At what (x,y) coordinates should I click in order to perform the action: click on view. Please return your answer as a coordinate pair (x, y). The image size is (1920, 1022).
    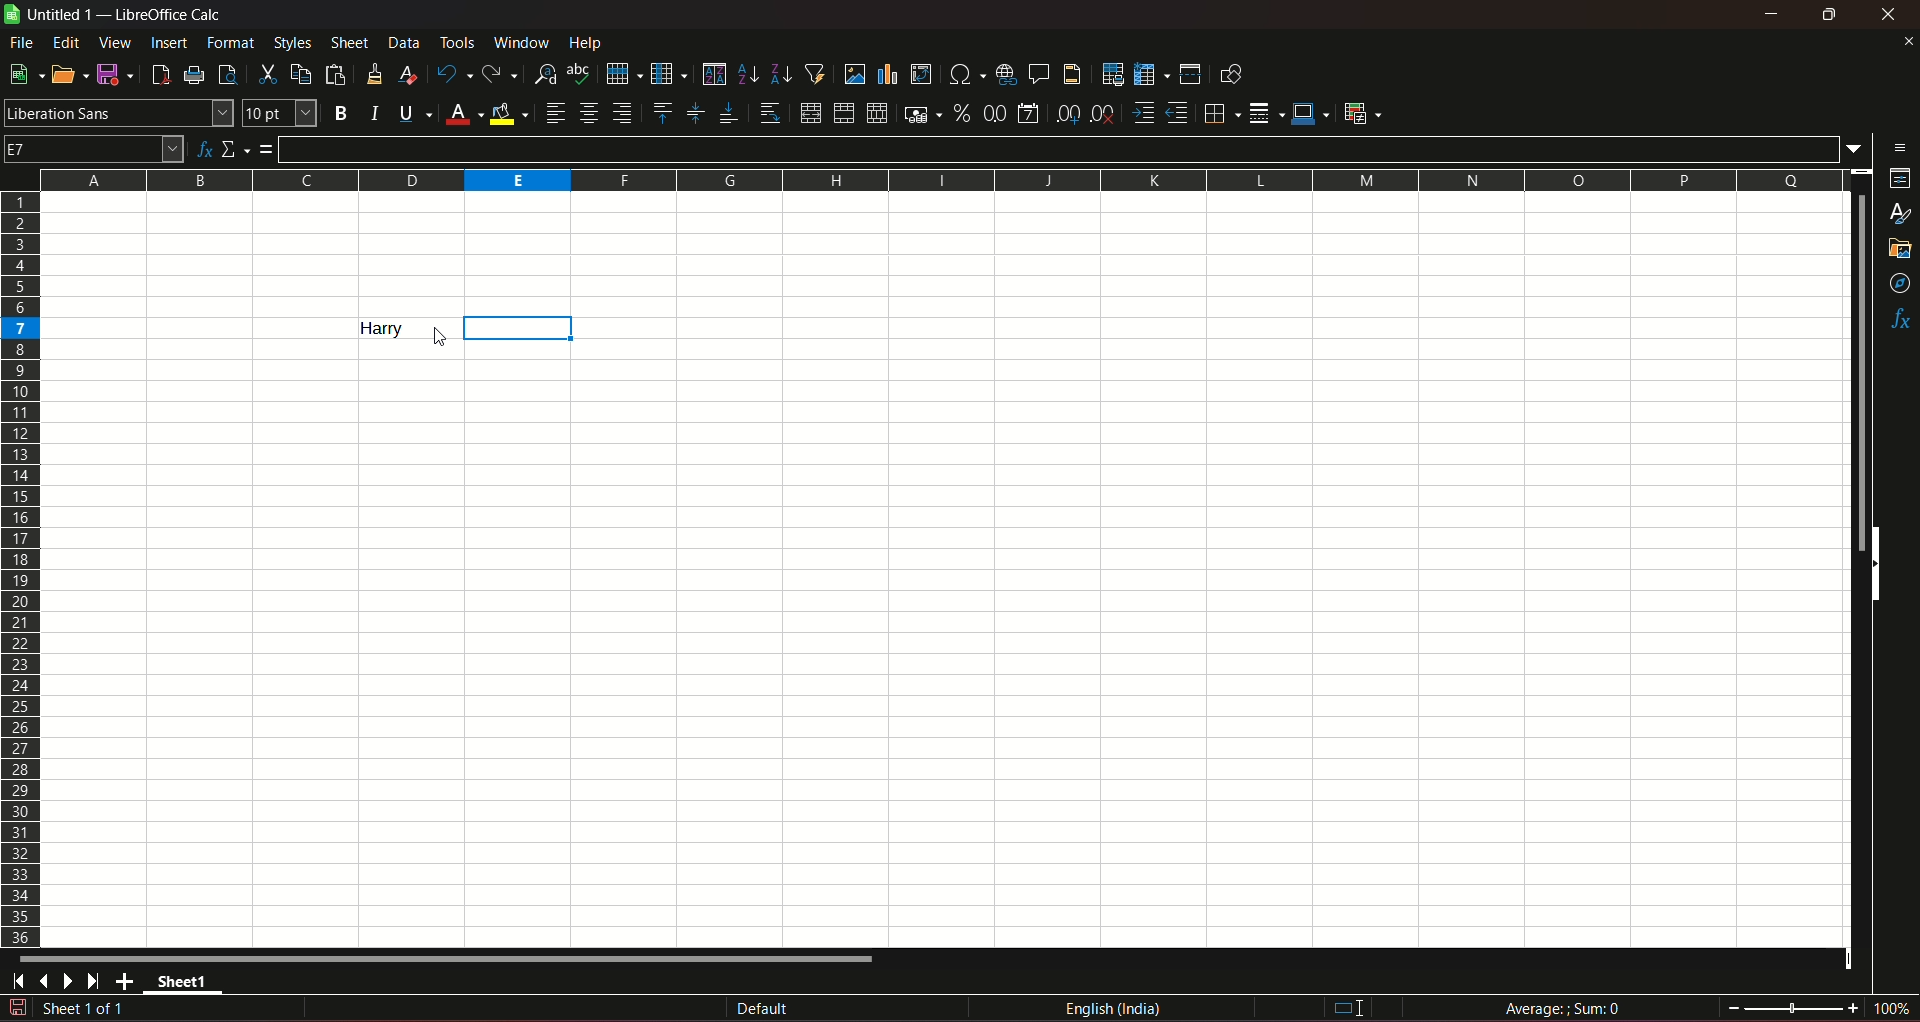
    Looking at the image, I should click on (115, 43).